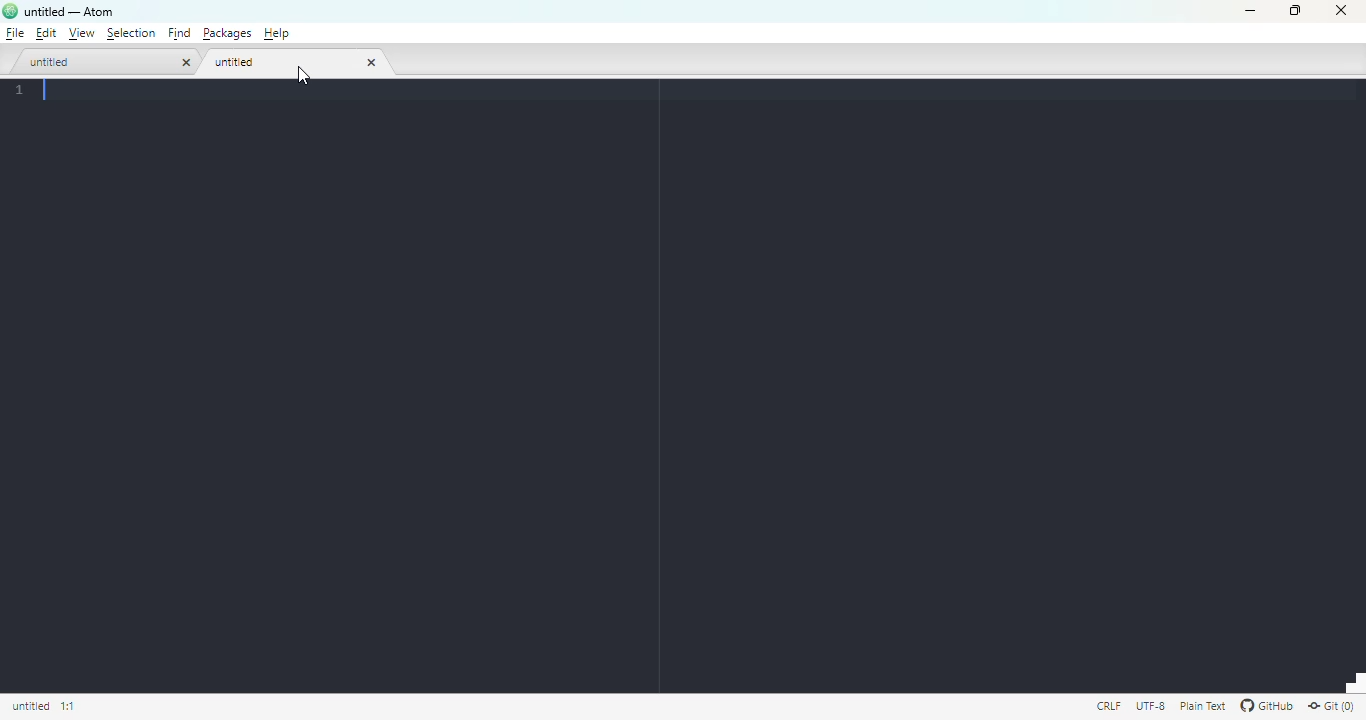  What do you see at coordinates (1340, 10) in the screenshot?
I see `close` at bounding box center [1340, 10].